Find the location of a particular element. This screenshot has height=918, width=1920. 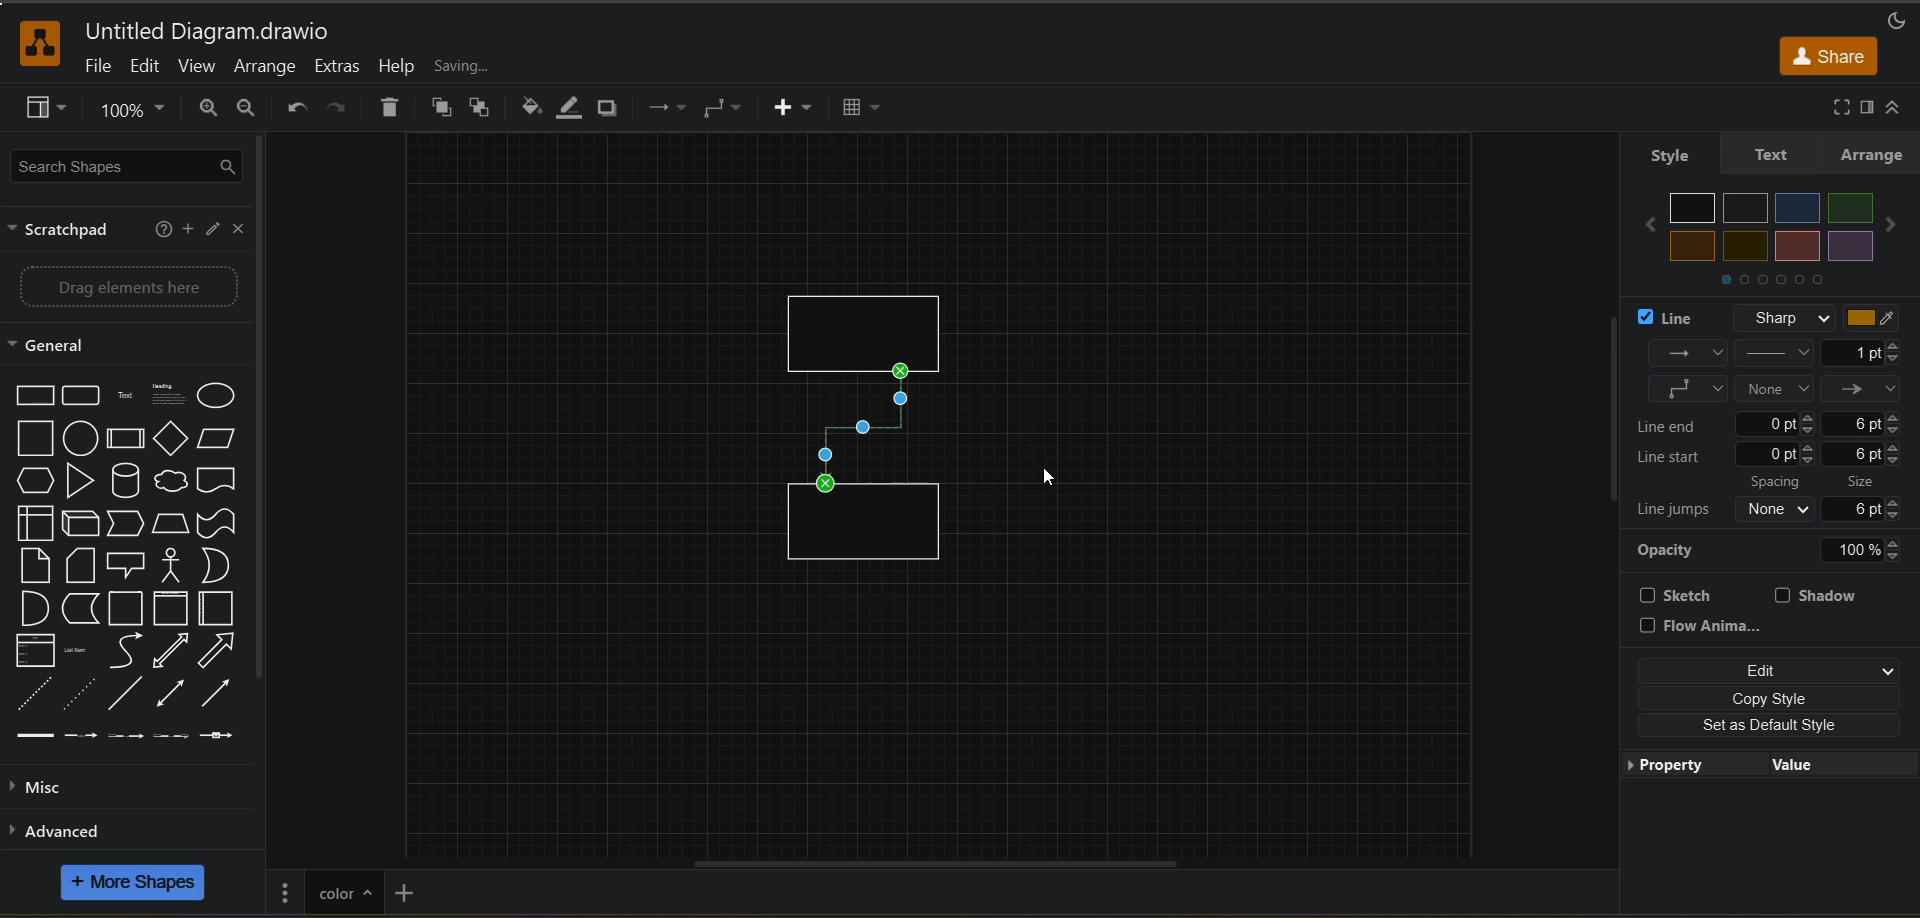

connection option is located at coordinates (1776, 371).